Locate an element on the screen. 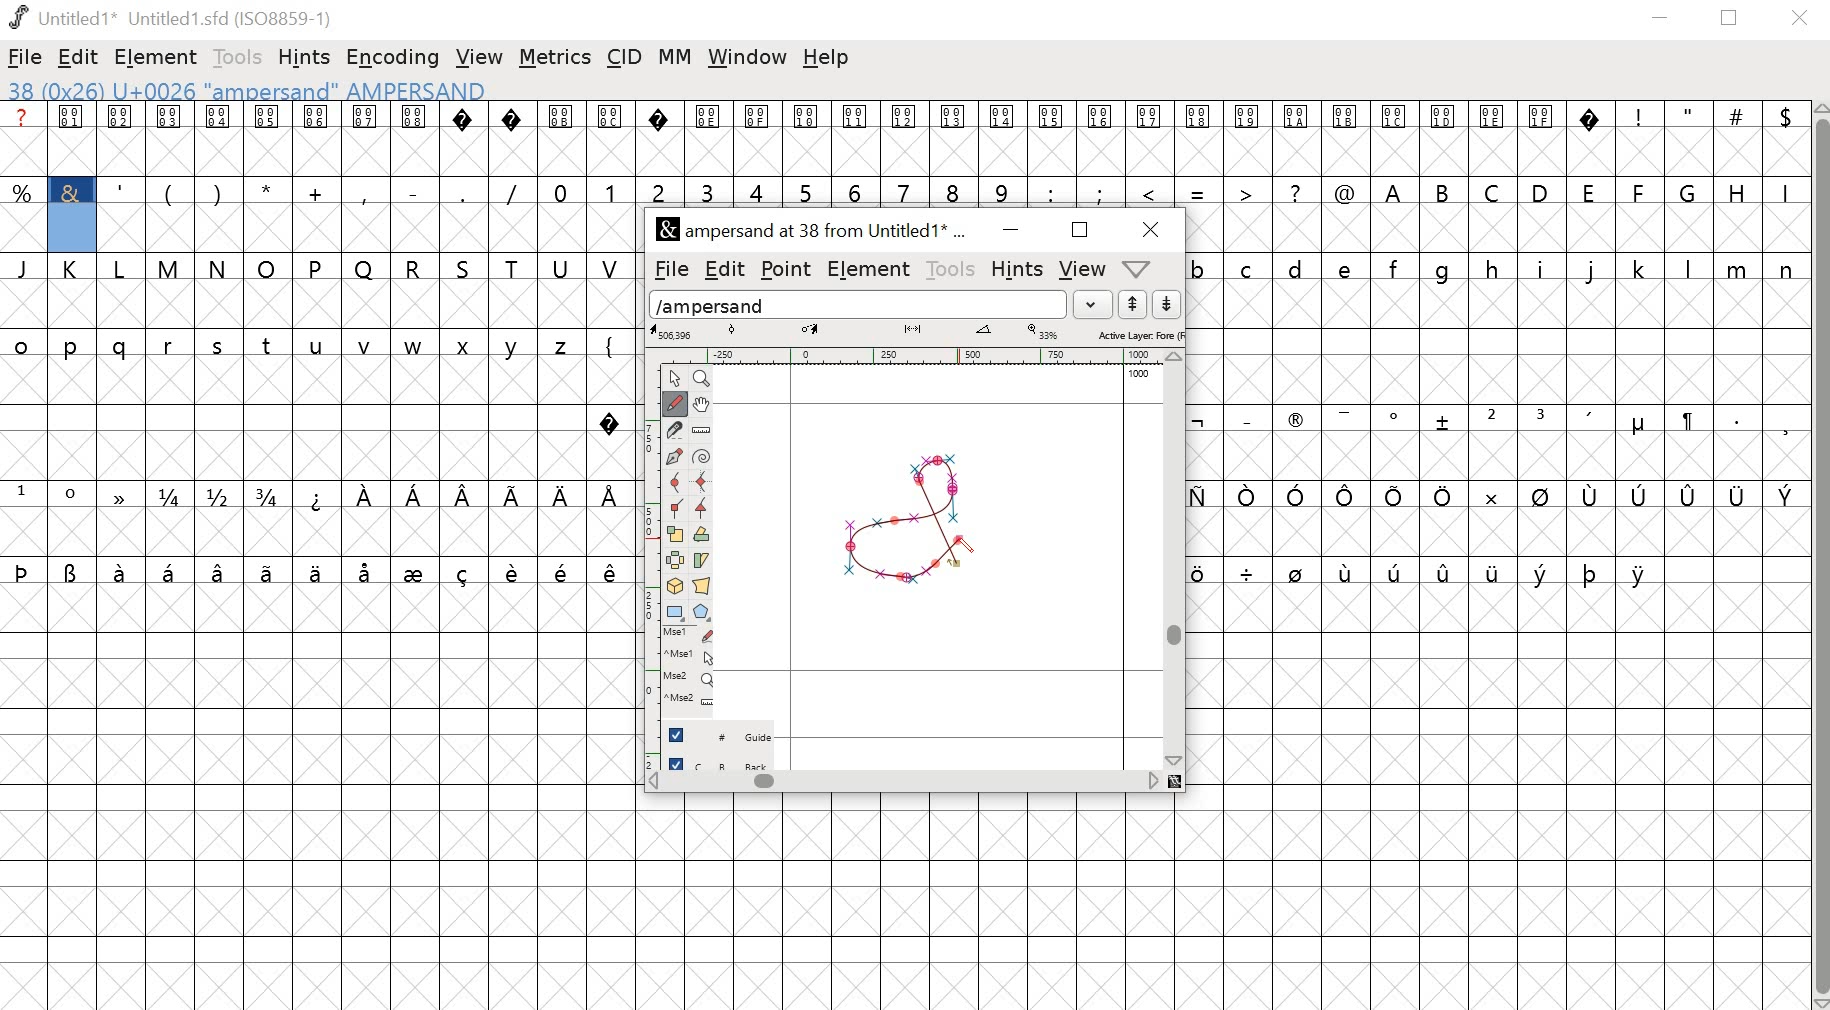  0007 is located at coordinates (366, 138).